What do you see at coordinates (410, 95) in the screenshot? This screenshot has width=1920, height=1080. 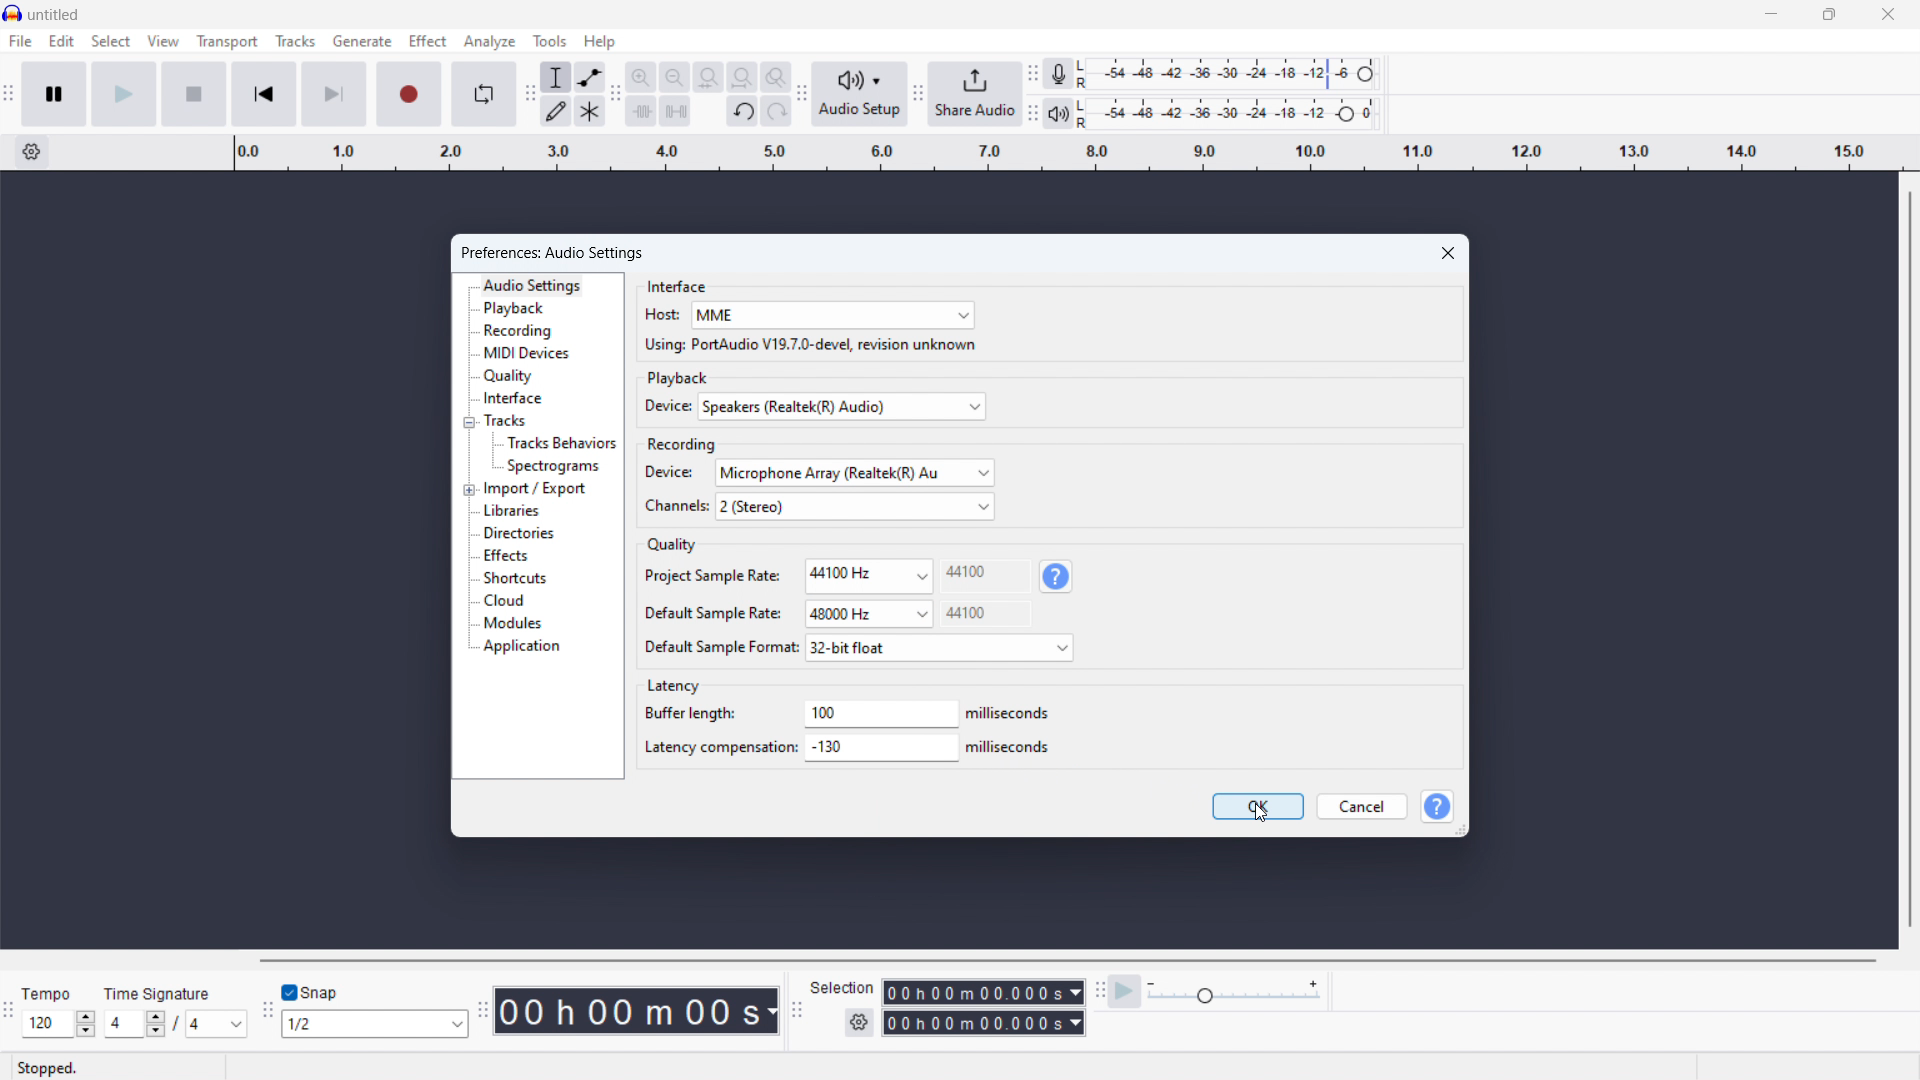 I see `record` at bounding box center [410, 95].